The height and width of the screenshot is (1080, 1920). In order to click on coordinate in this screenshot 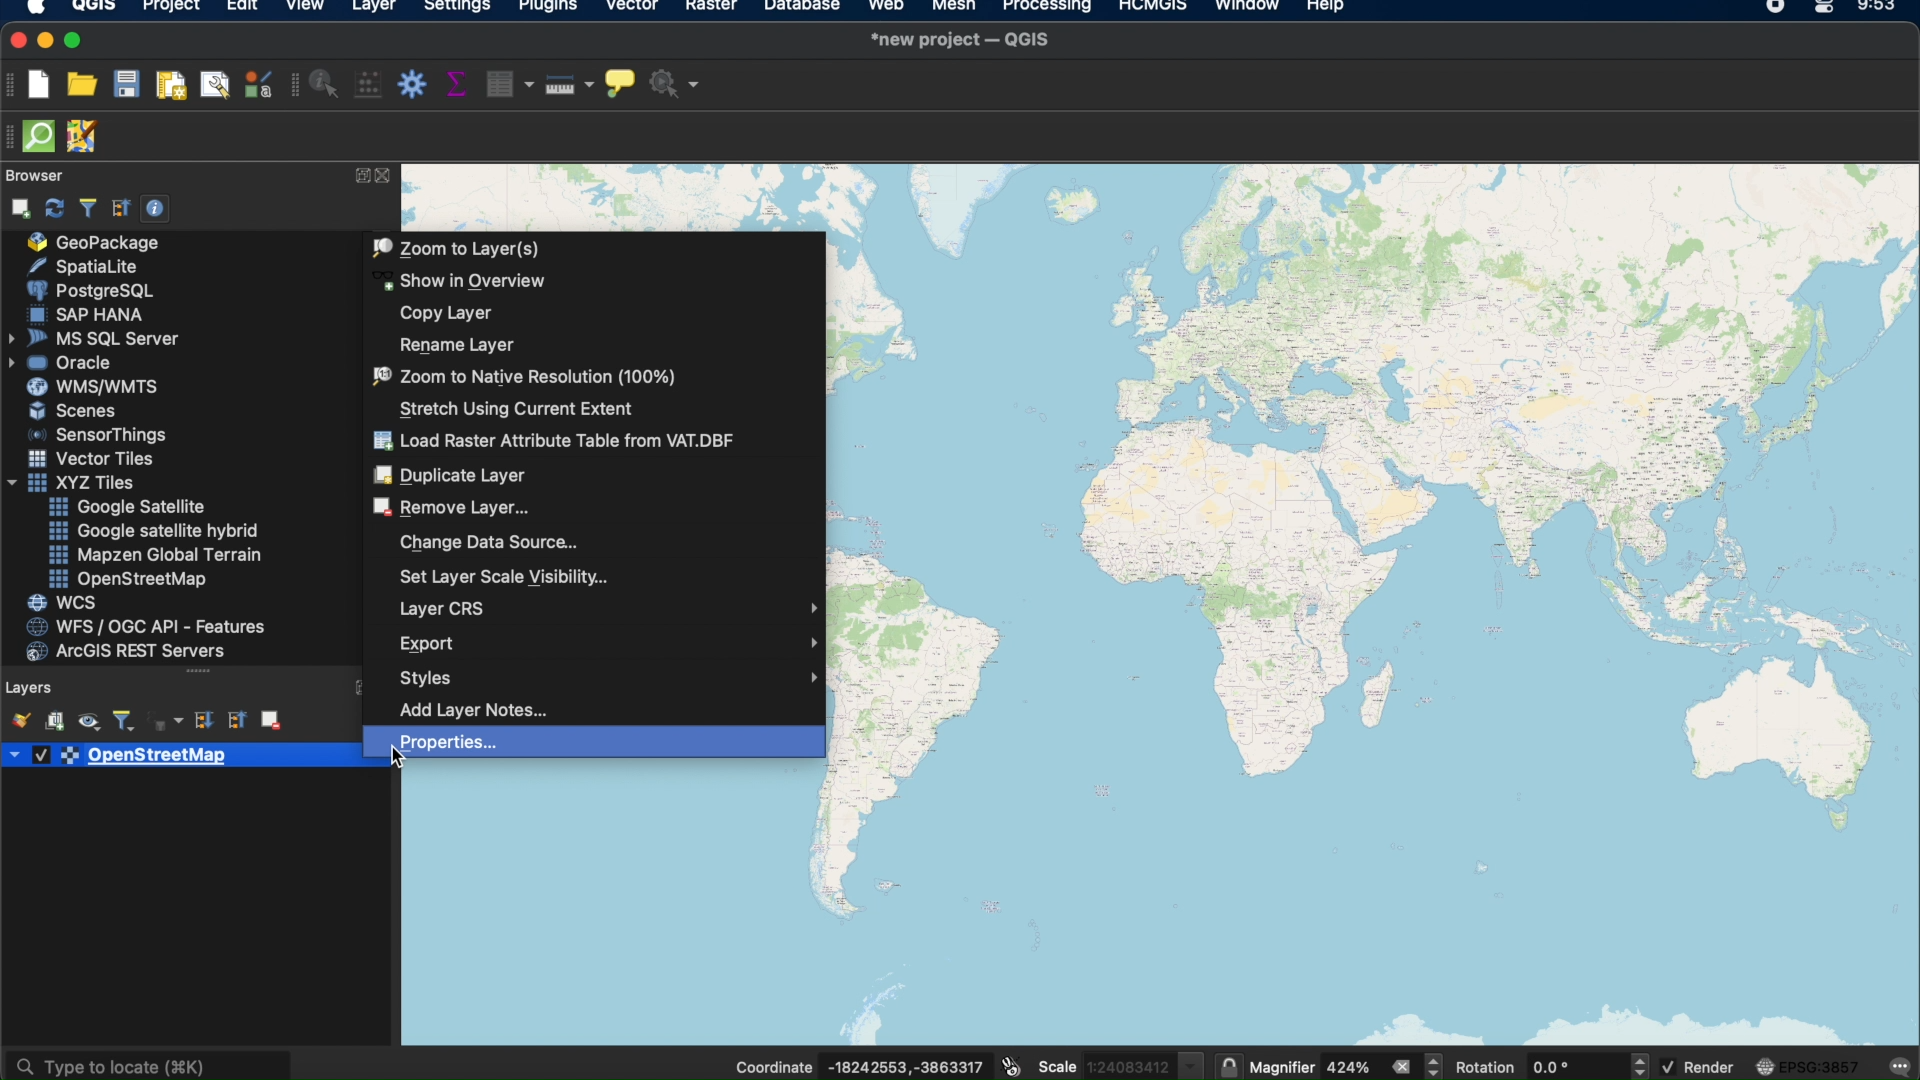, I will do `click(859, 1061)`.